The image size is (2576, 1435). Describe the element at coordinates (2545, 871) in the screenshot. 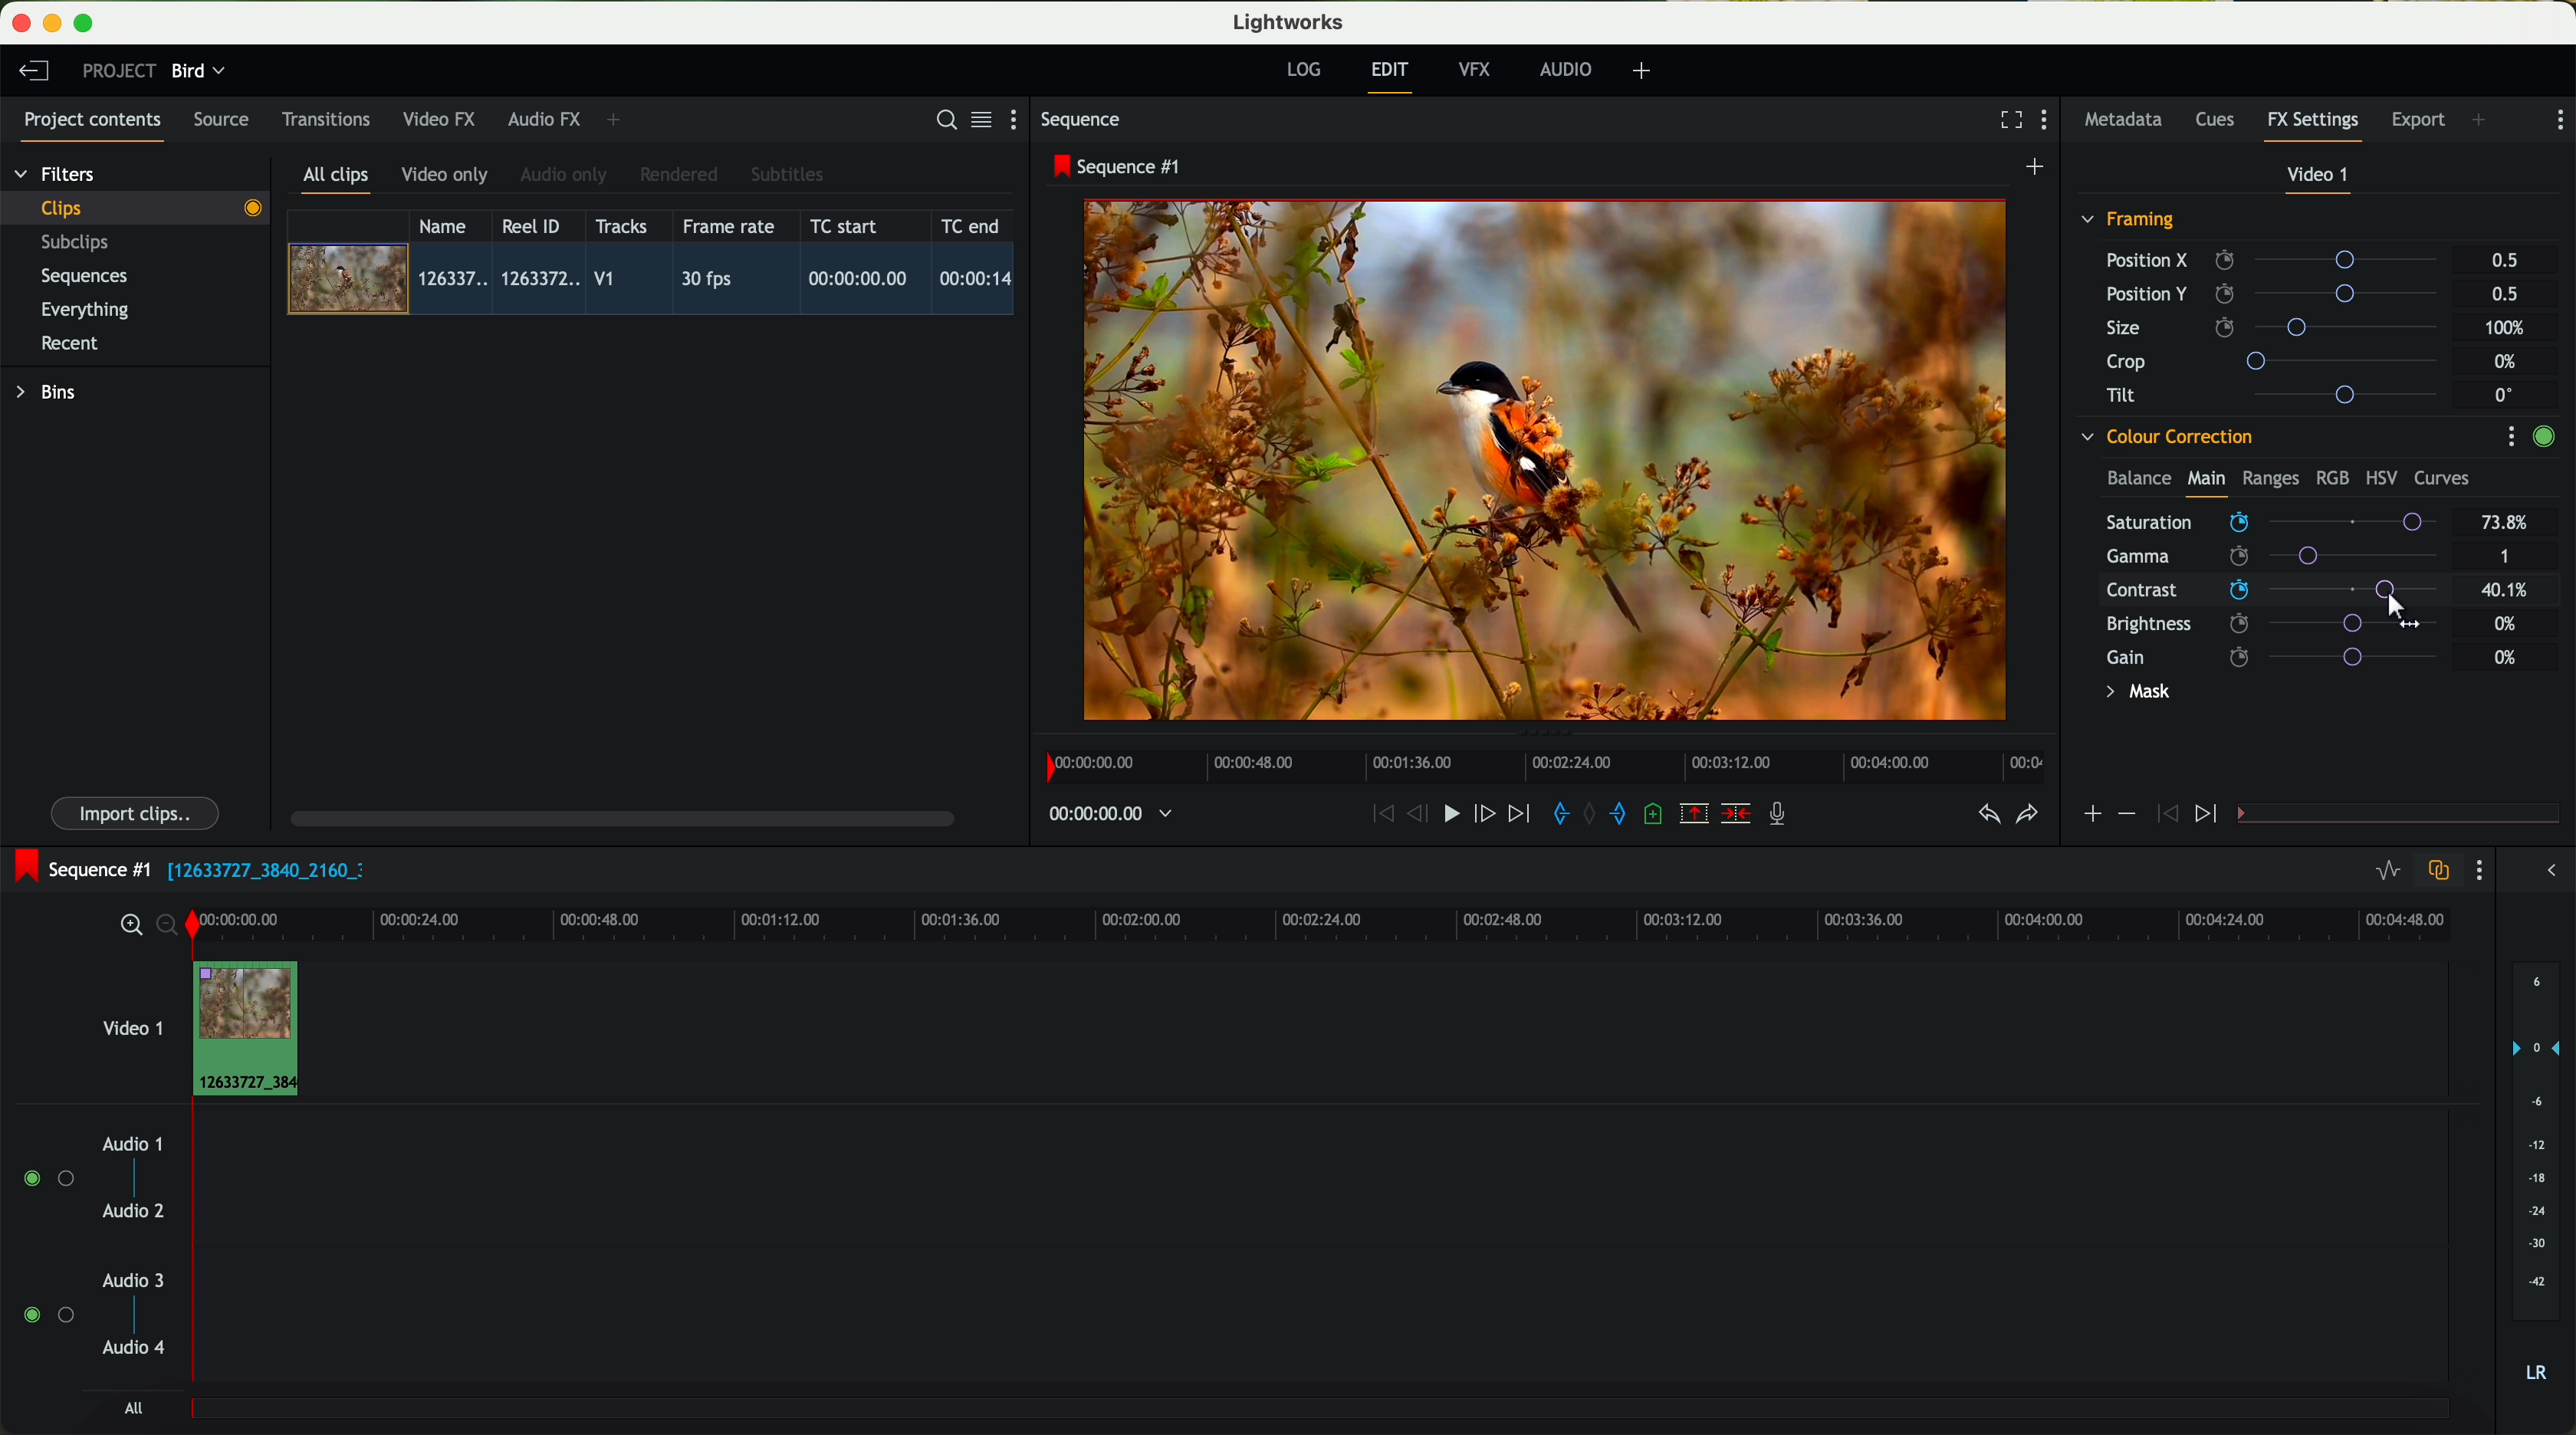

I see `show/hide the full audio mix` at that location.